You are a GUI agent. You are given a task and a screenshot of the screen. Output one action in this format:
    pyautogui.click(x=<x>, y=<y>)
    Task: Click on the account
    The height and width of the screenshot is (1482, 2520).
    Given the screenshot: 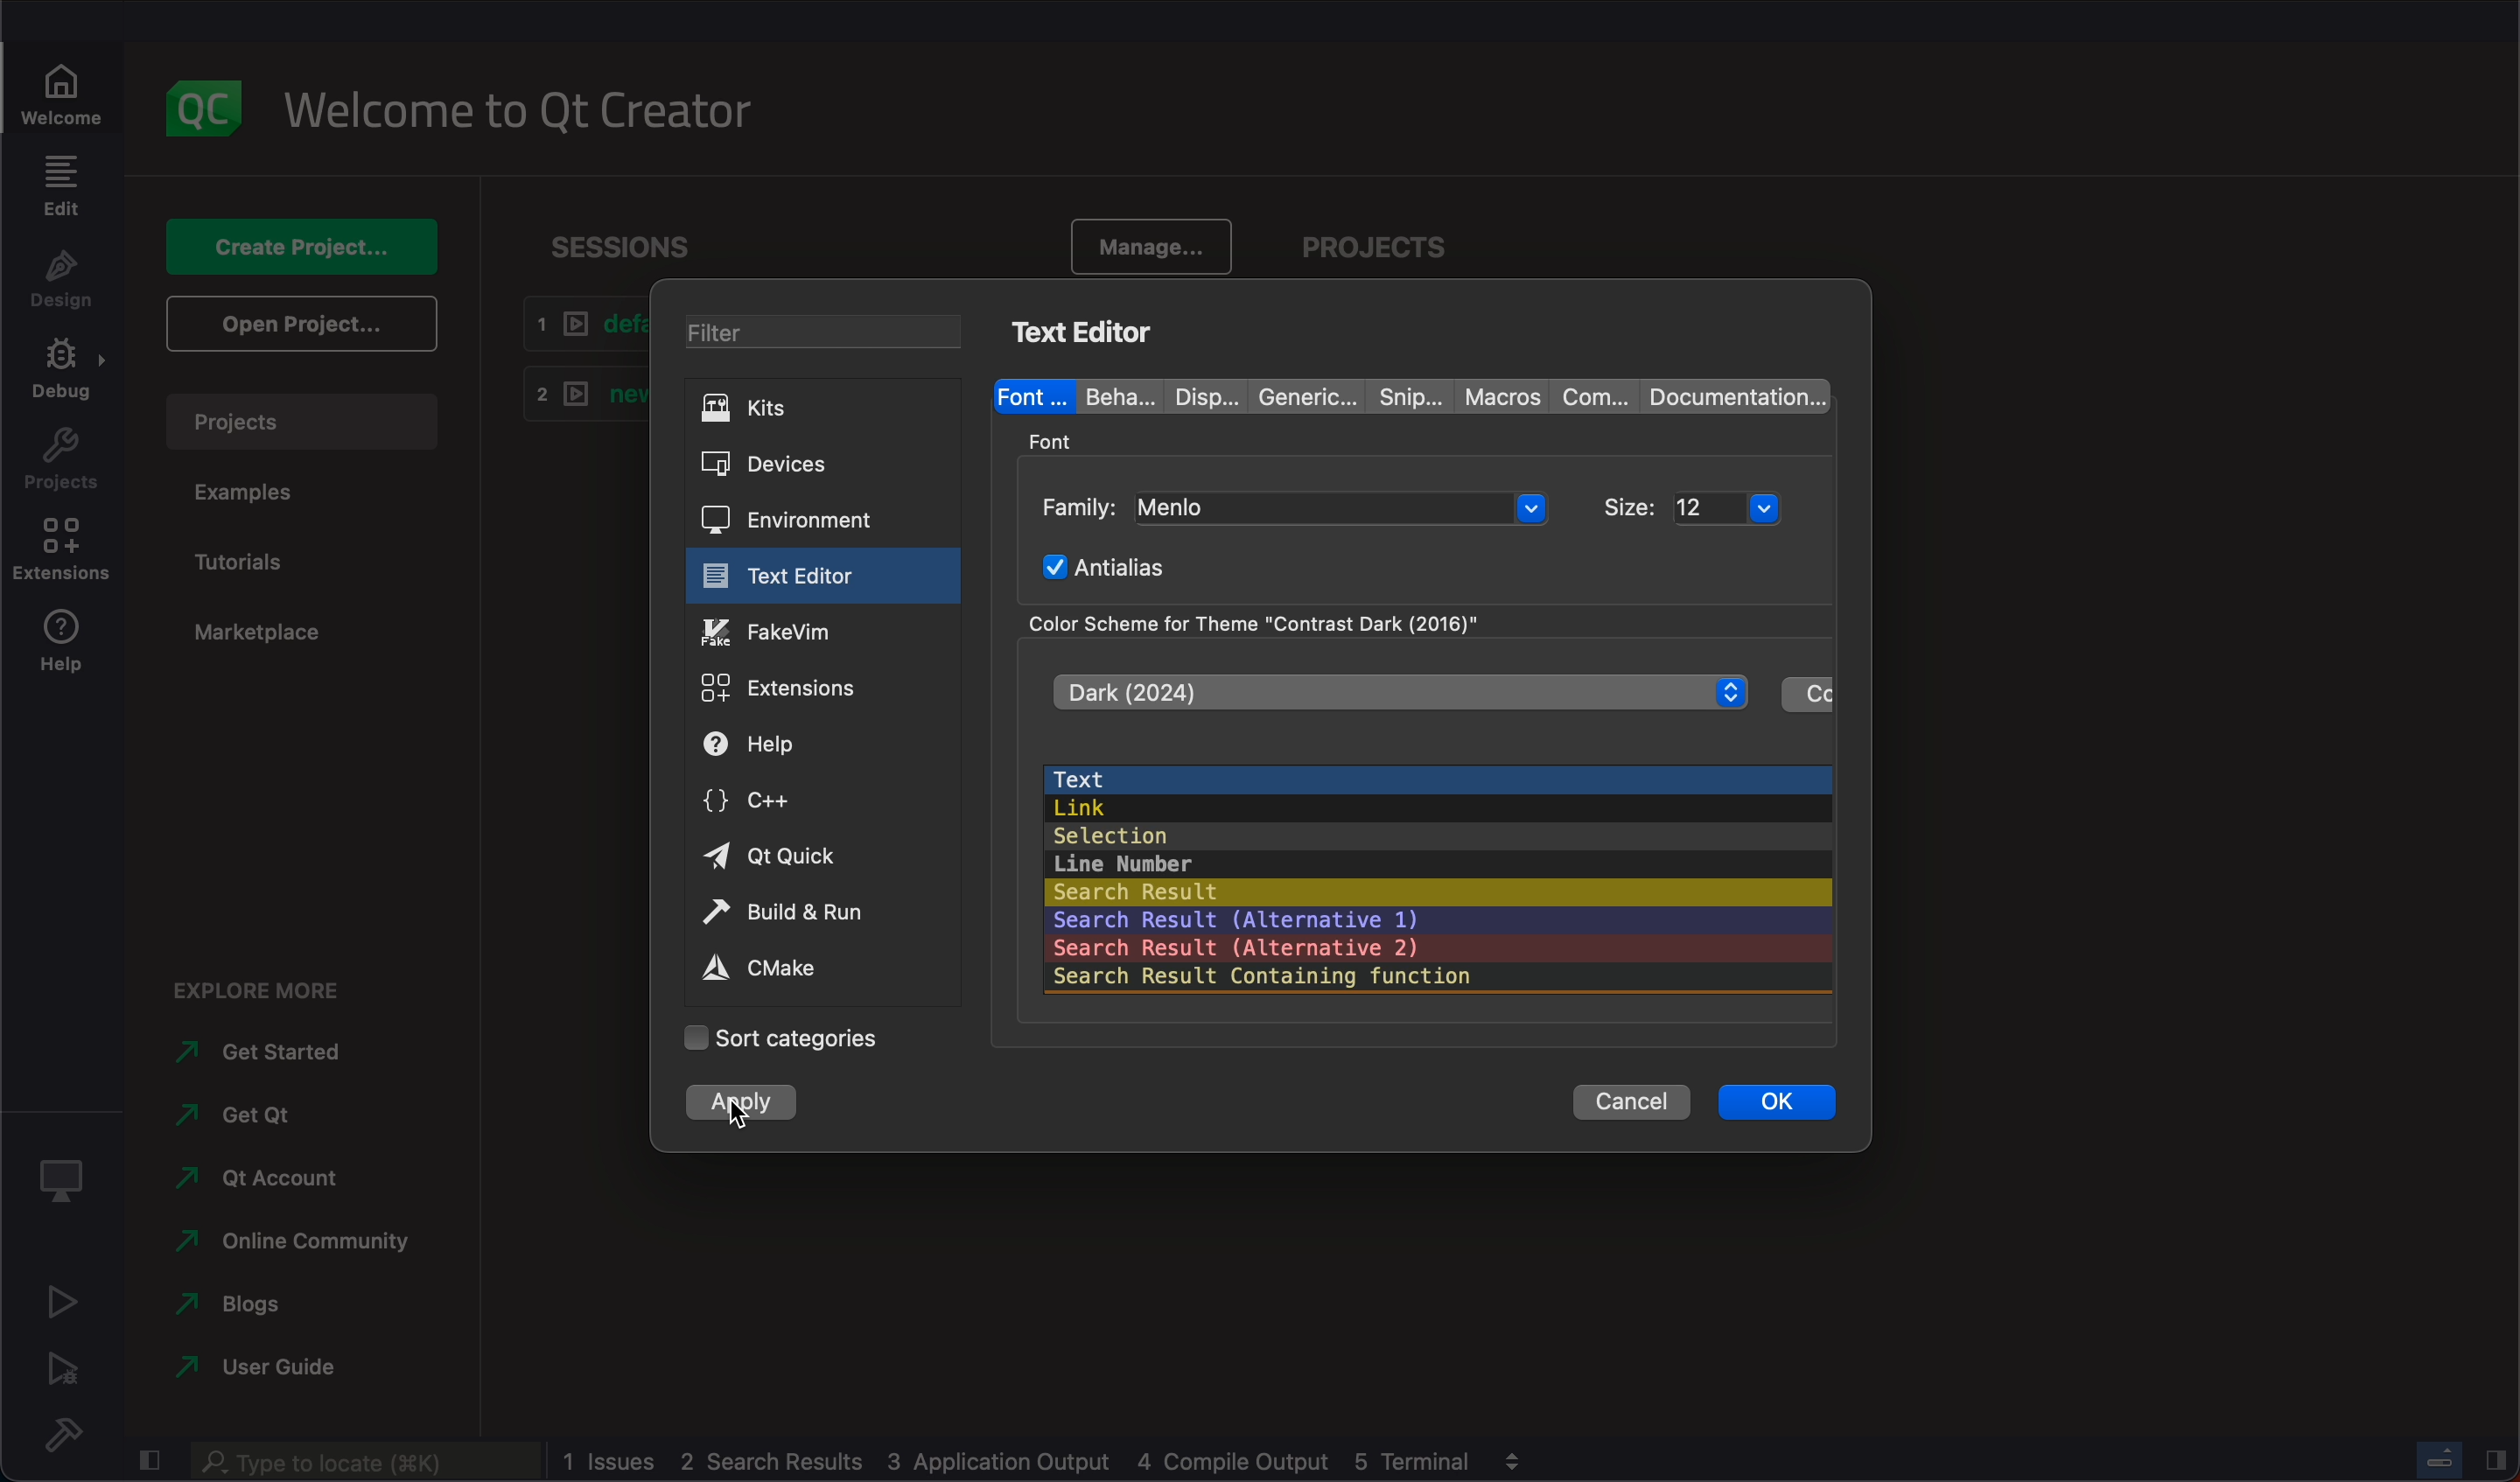 What is the action you would take?
    pyautogui.click(x=265, y=1181)
    